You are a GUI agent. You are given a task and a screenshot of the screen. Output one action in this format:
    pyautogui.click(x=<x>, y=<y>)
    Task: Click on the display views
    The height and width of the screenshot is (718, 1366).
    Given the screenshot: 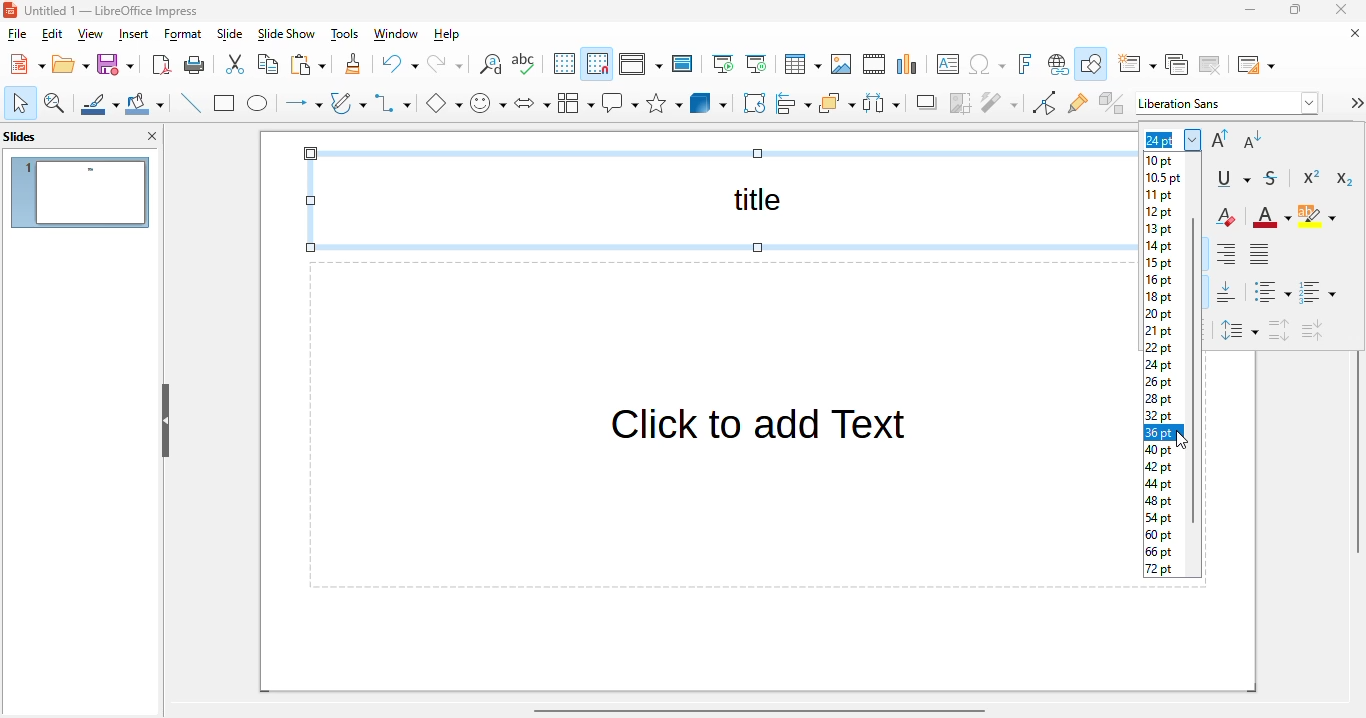 What is the action you would take?
    pyautogui.click(x=641, y=64)
    